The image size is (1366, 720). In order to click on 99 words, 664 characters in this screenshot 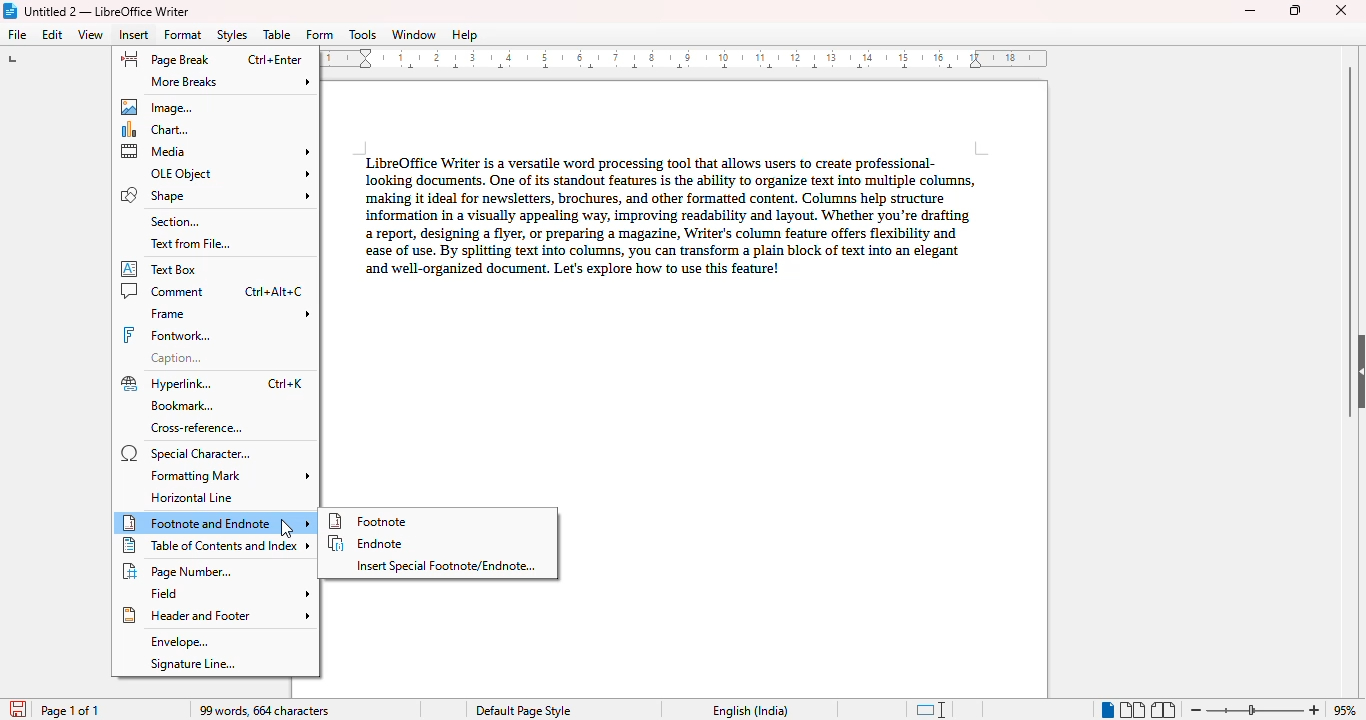, I will do `click(263, 711)`.